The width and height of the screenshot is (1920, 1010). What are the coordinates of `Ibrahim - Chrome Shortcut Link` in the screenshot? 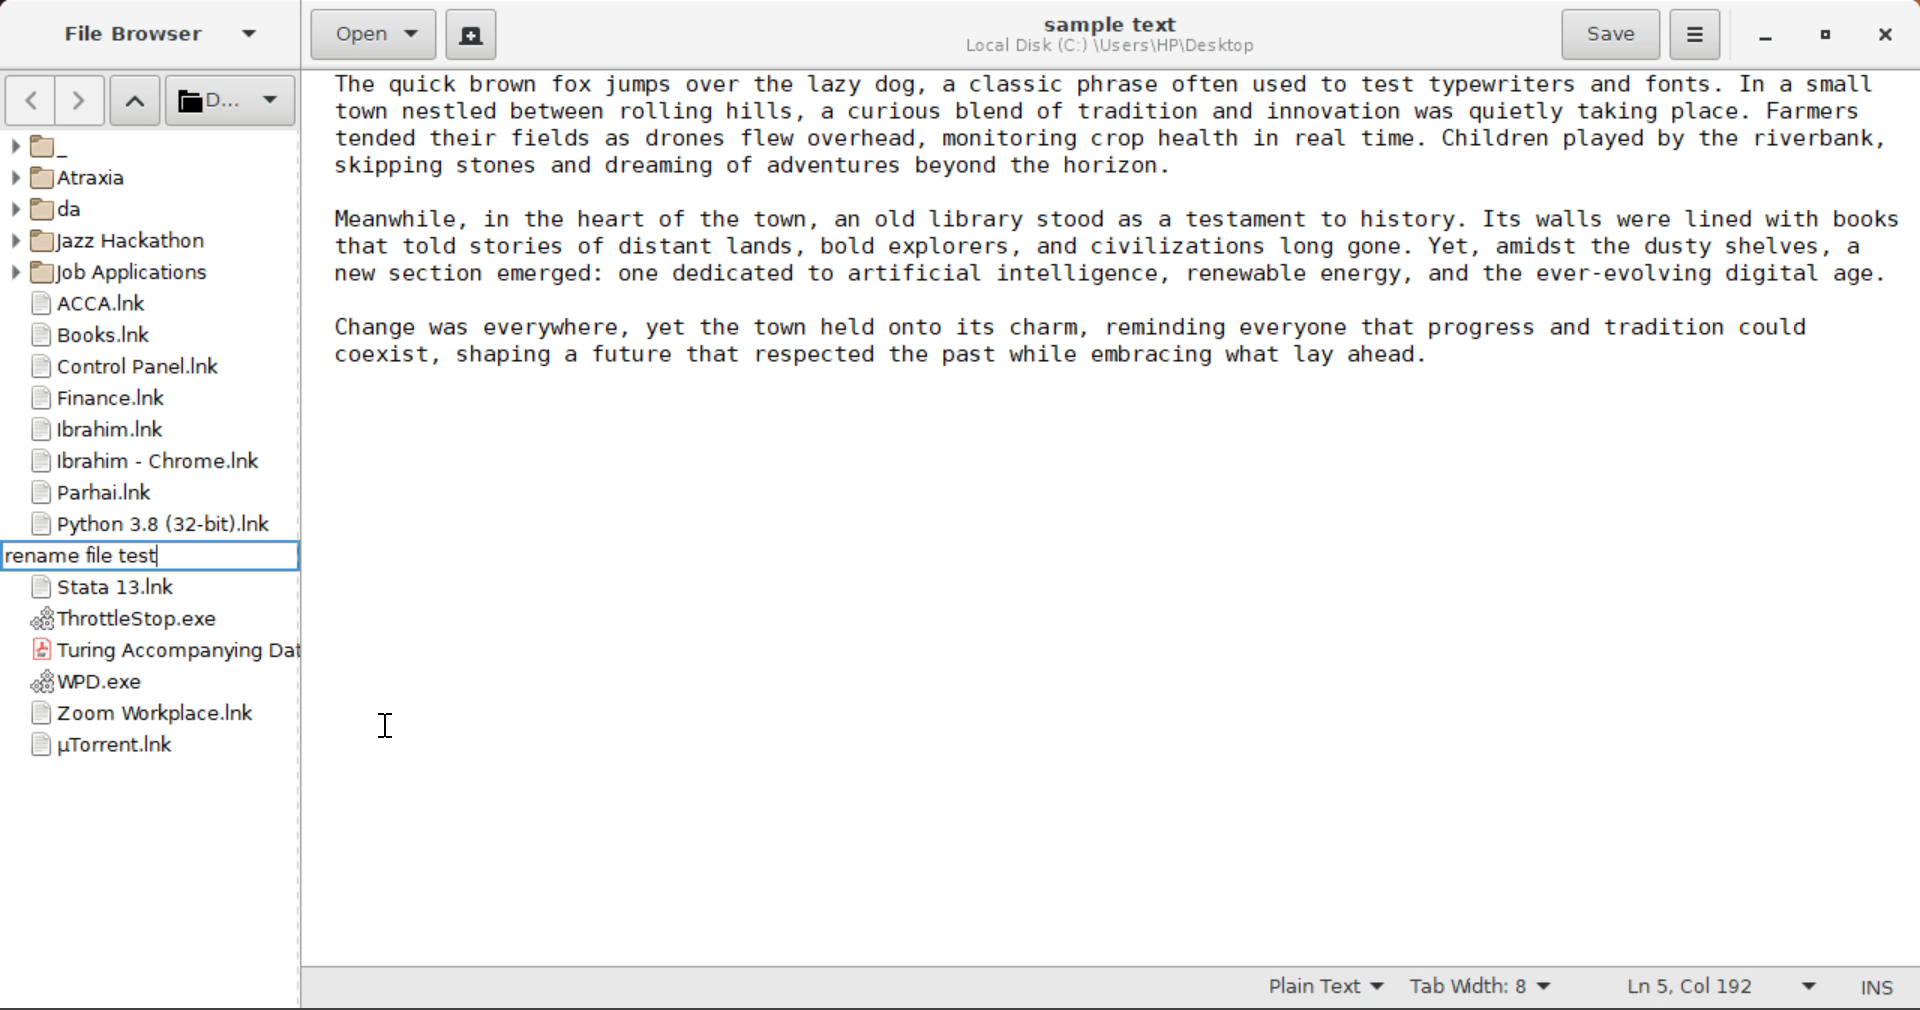 It's located at (145, 465).